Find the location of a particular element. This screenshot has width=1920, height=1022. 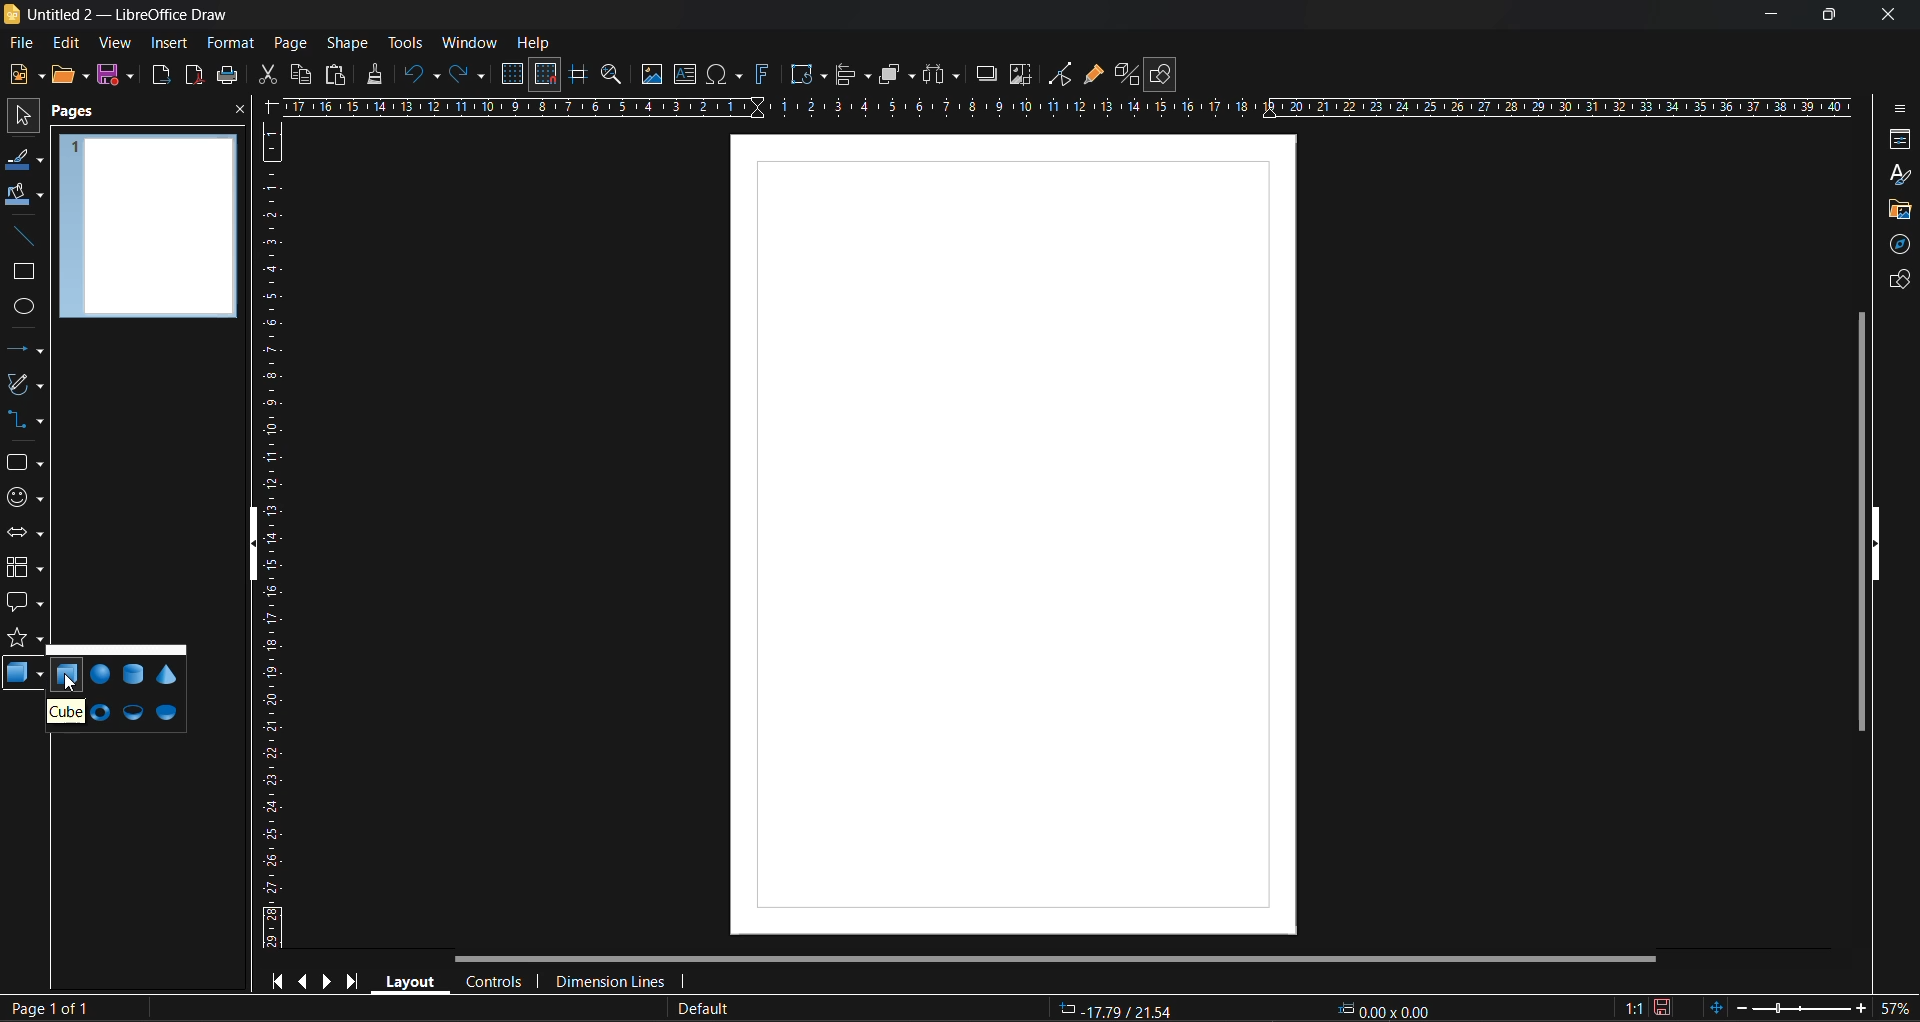

navigator is located at coordinates (1902, 247).